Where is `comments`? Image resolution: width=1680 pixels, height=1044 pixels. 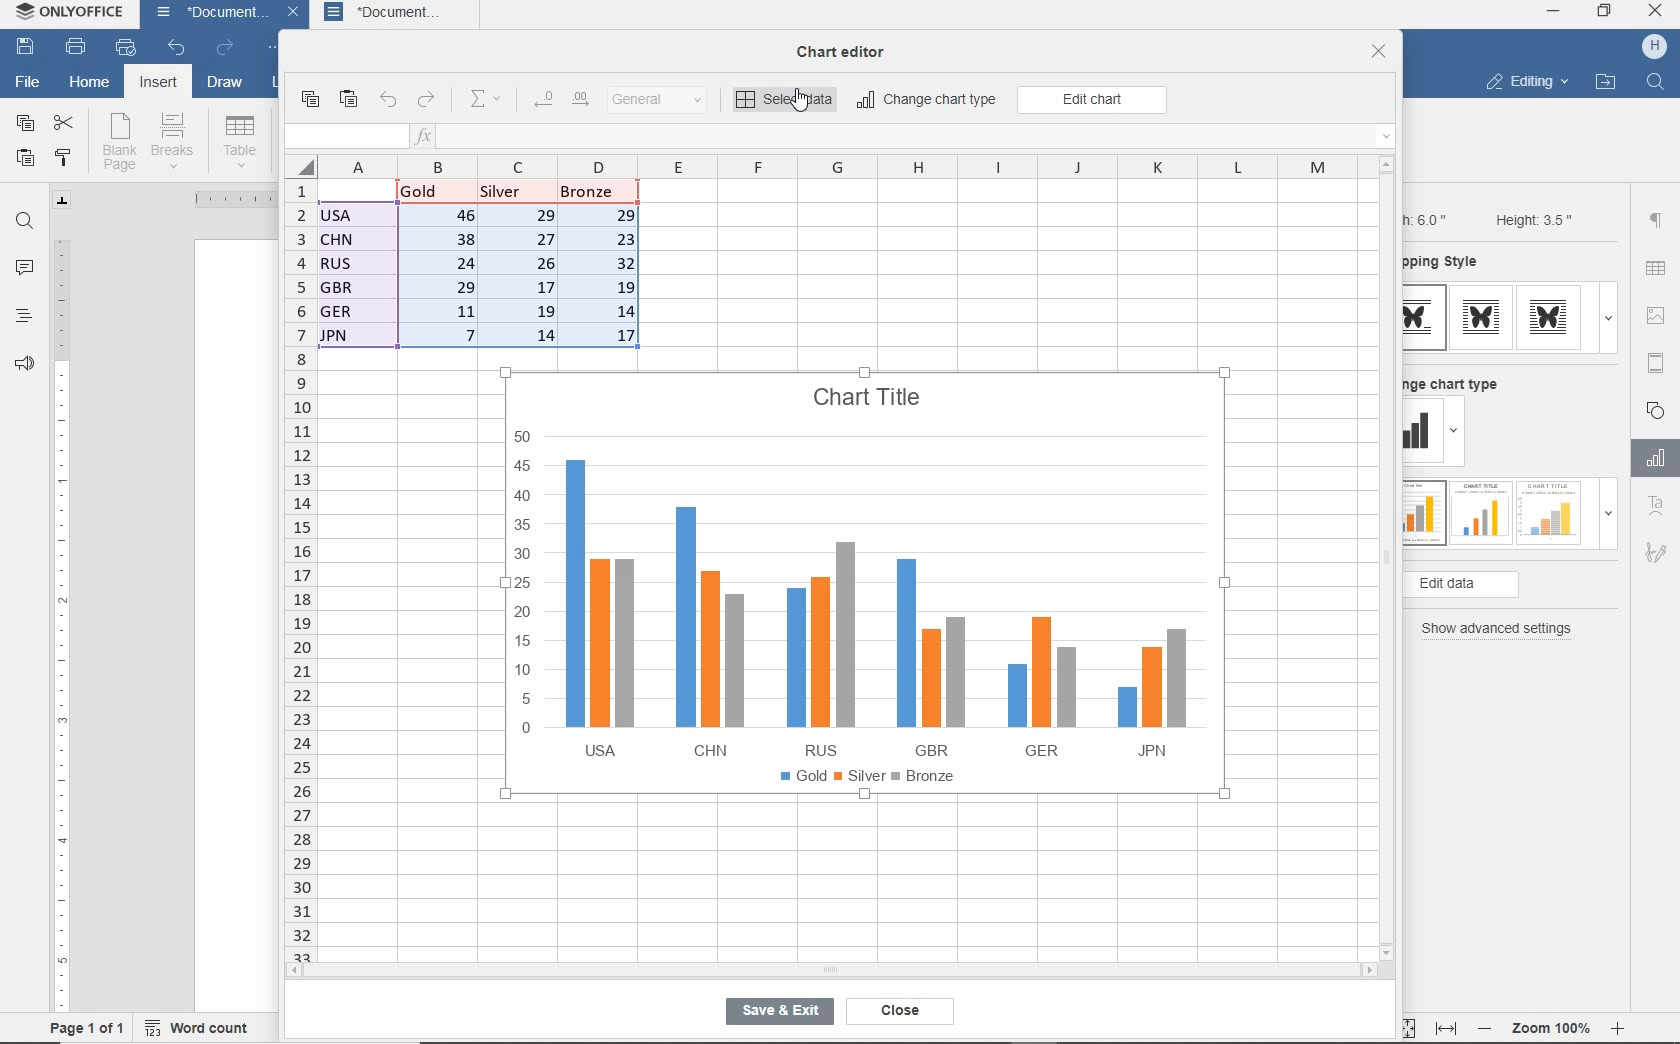 comments is located at coordinates (25, 270).